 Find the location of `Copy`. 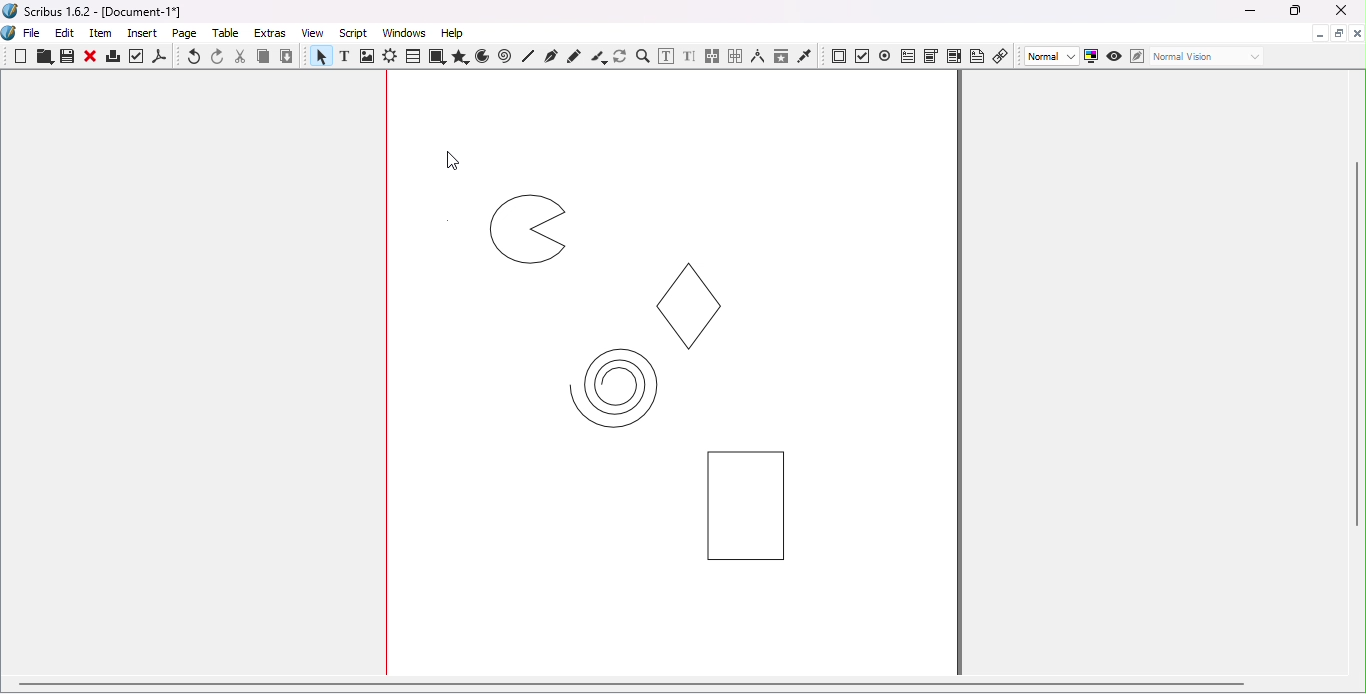

Copy is located at coordinates (263, 58).